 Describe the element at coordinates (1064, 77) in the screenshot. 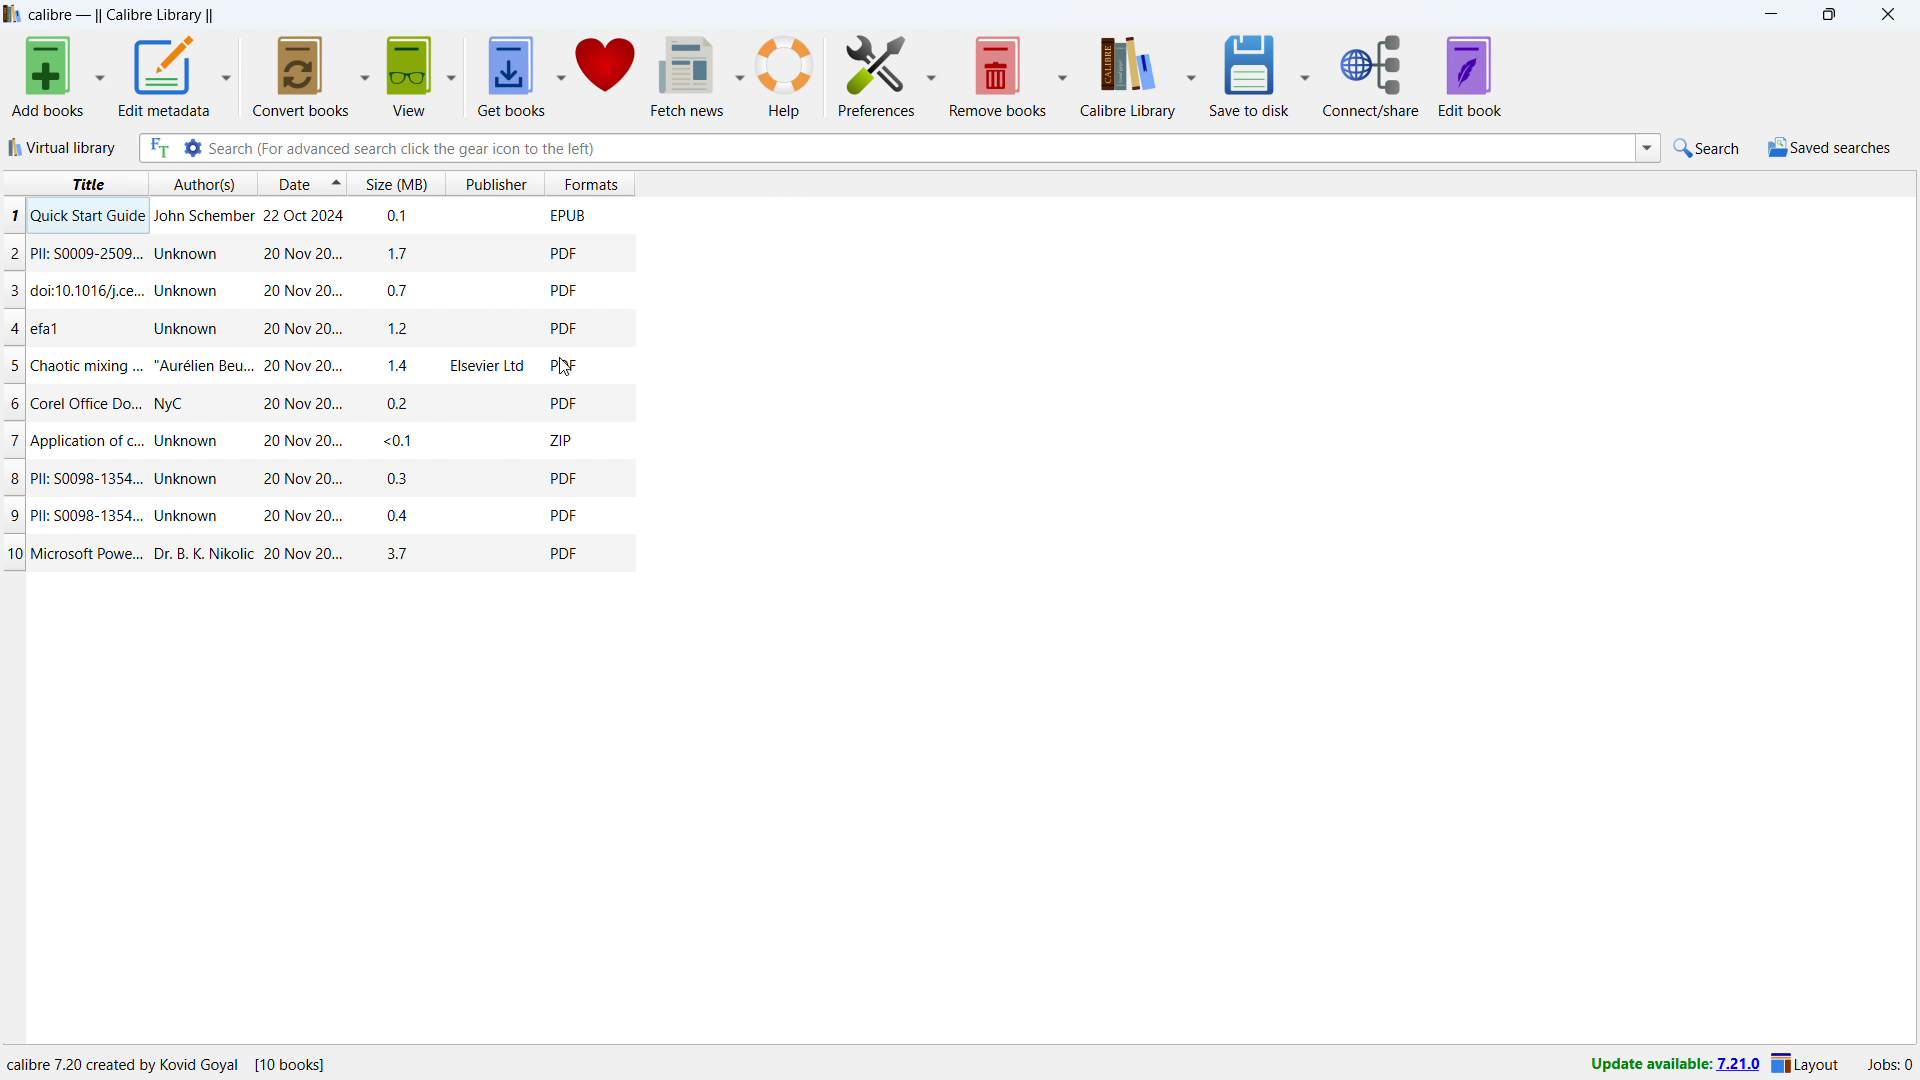

I see `remove books options` at that location.